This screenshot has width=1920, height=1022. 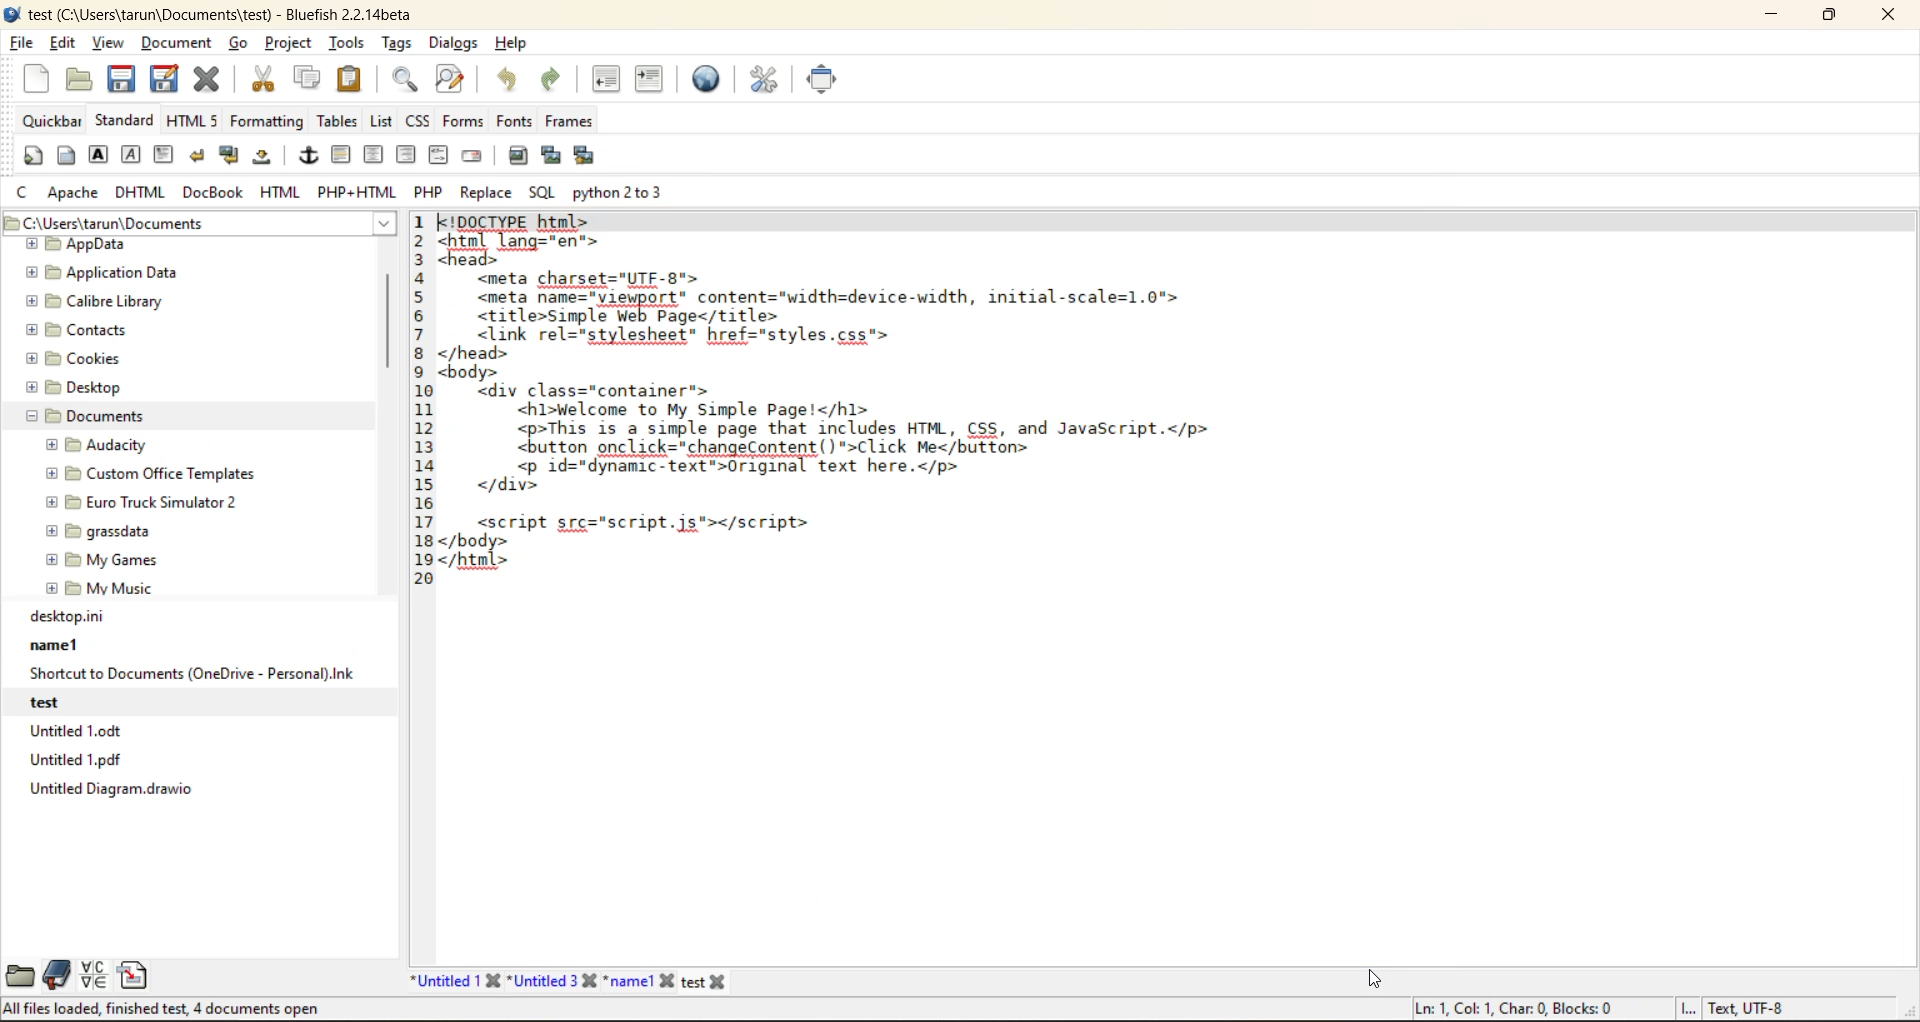 I want to click on html, so click(x=281, y=194).